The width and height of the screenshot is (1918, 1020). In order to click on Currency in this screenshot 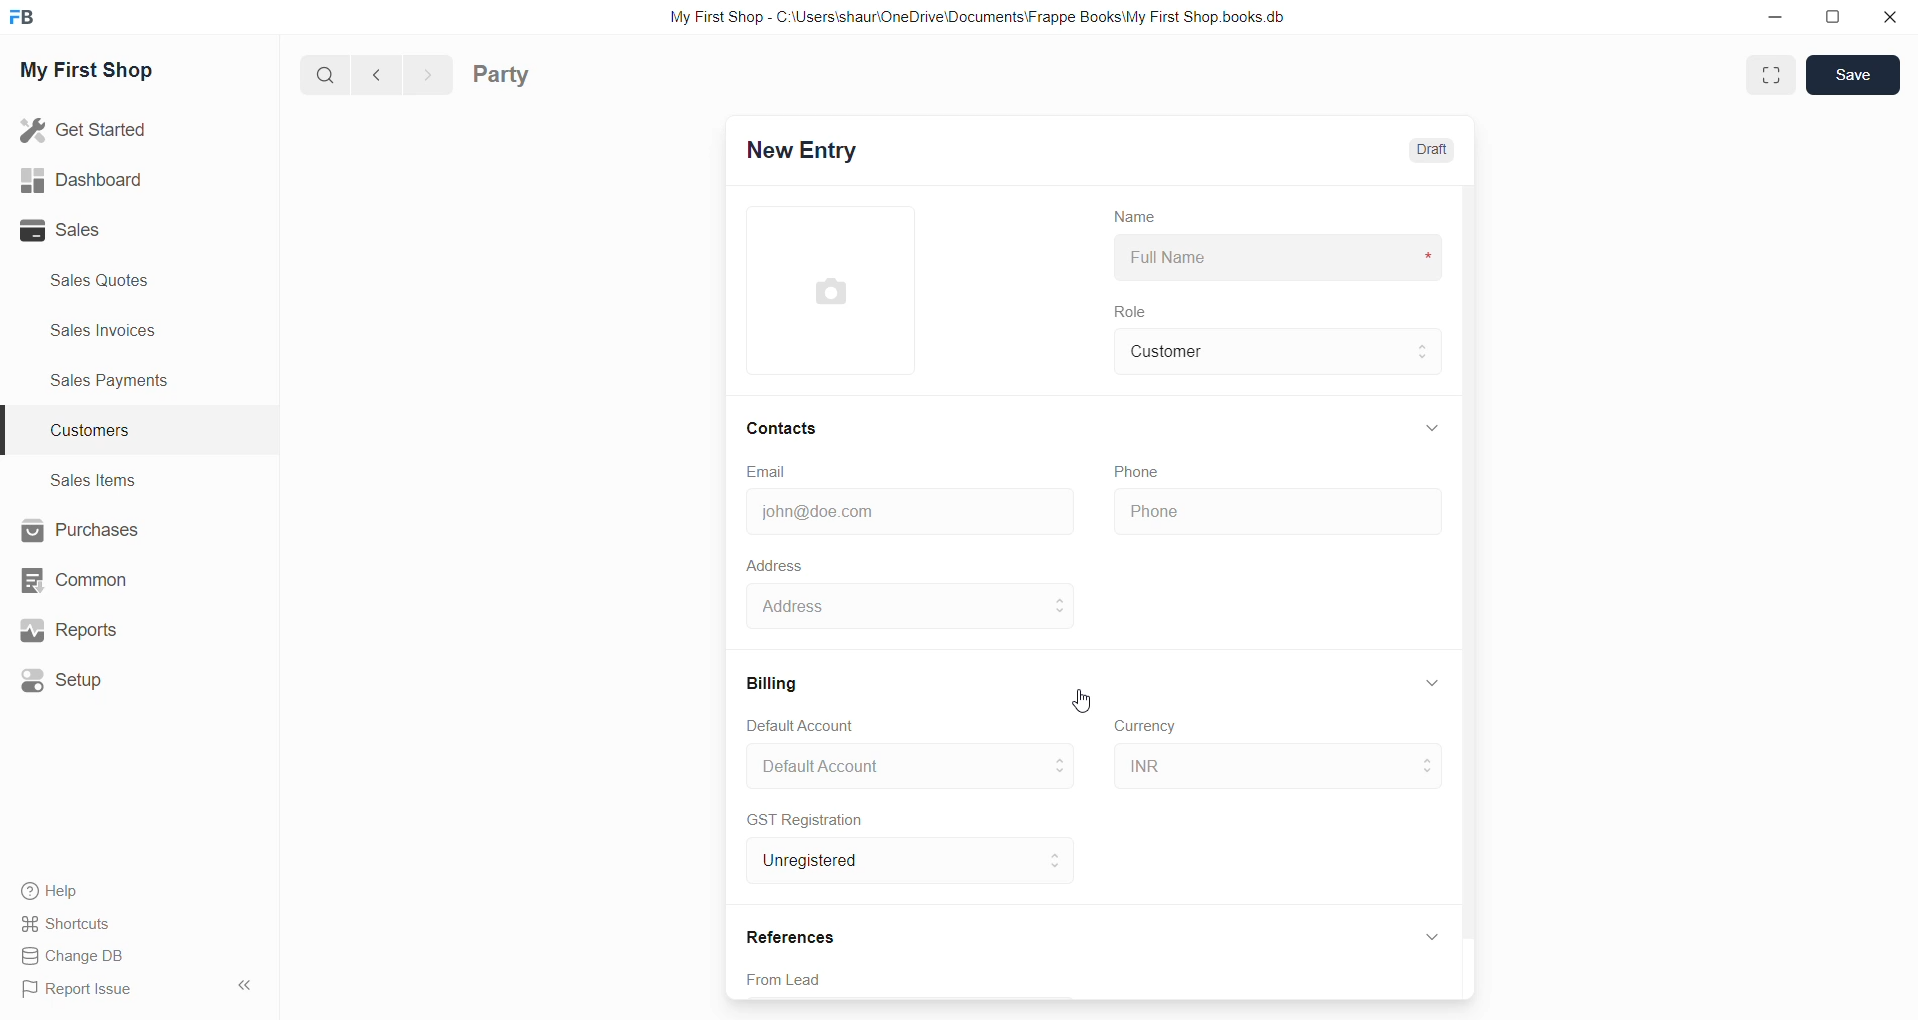, I will do `click(1150, 728)`.